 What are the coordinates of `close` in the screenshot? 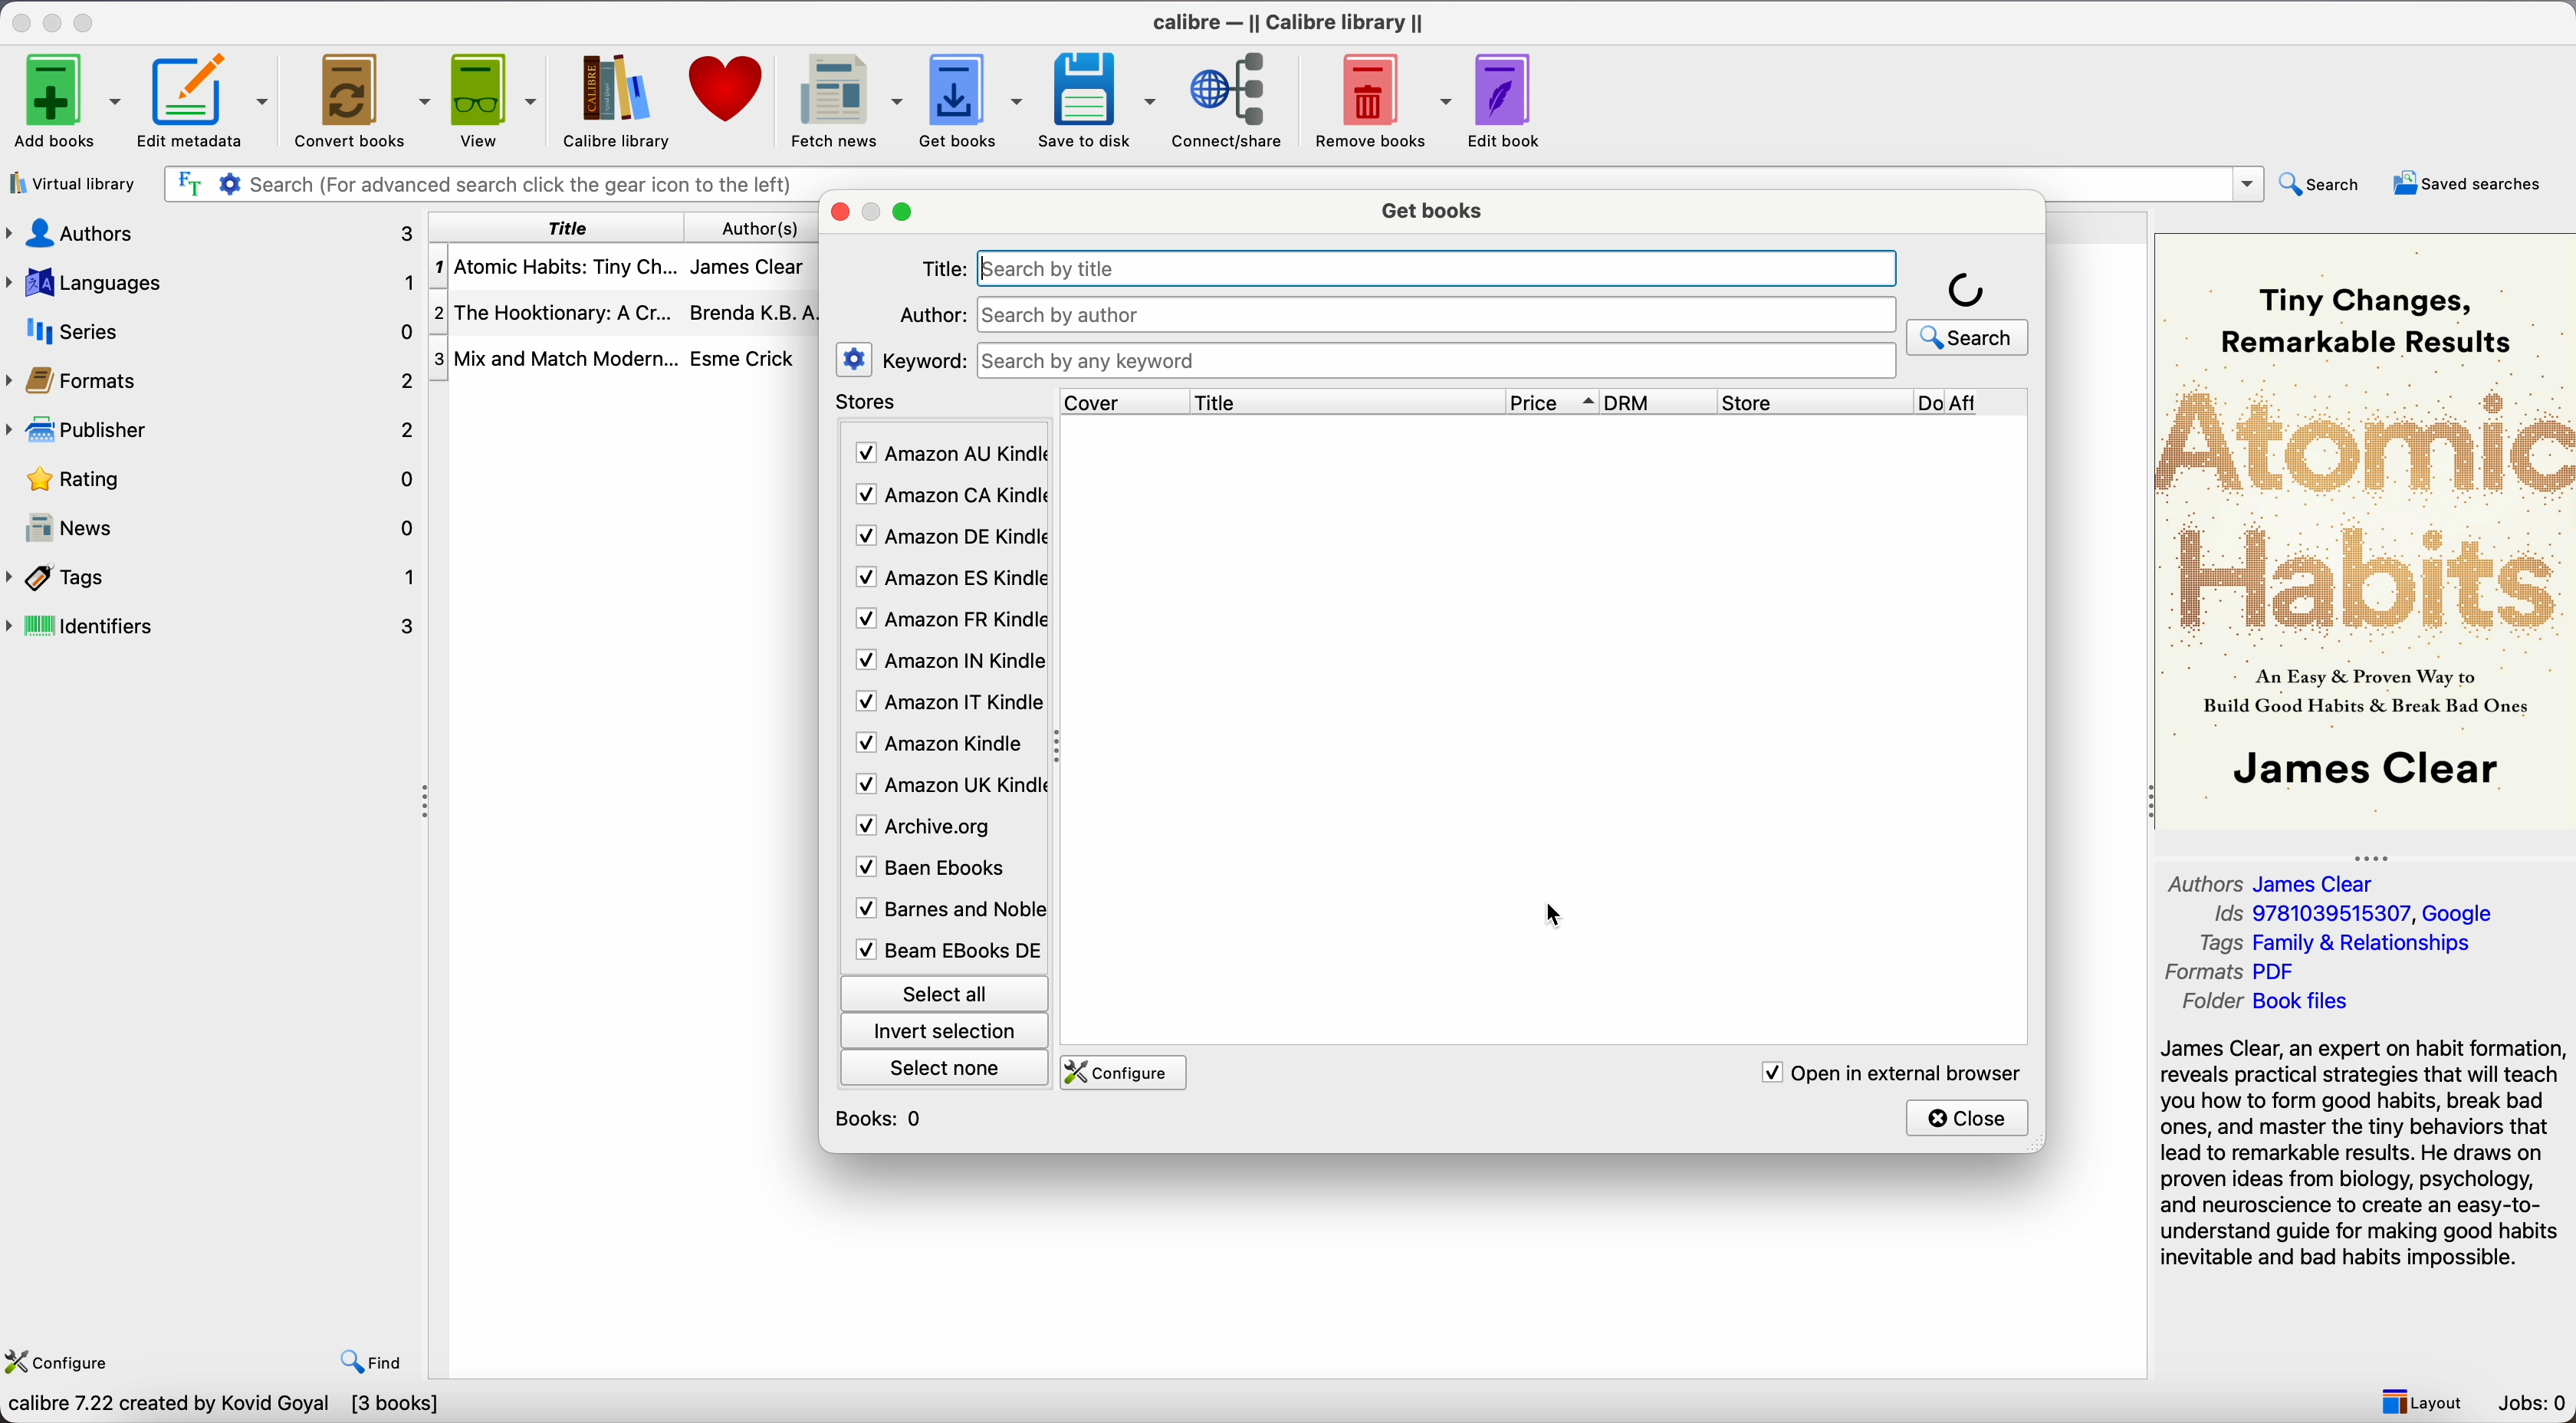 It's located at (1969, 1117).